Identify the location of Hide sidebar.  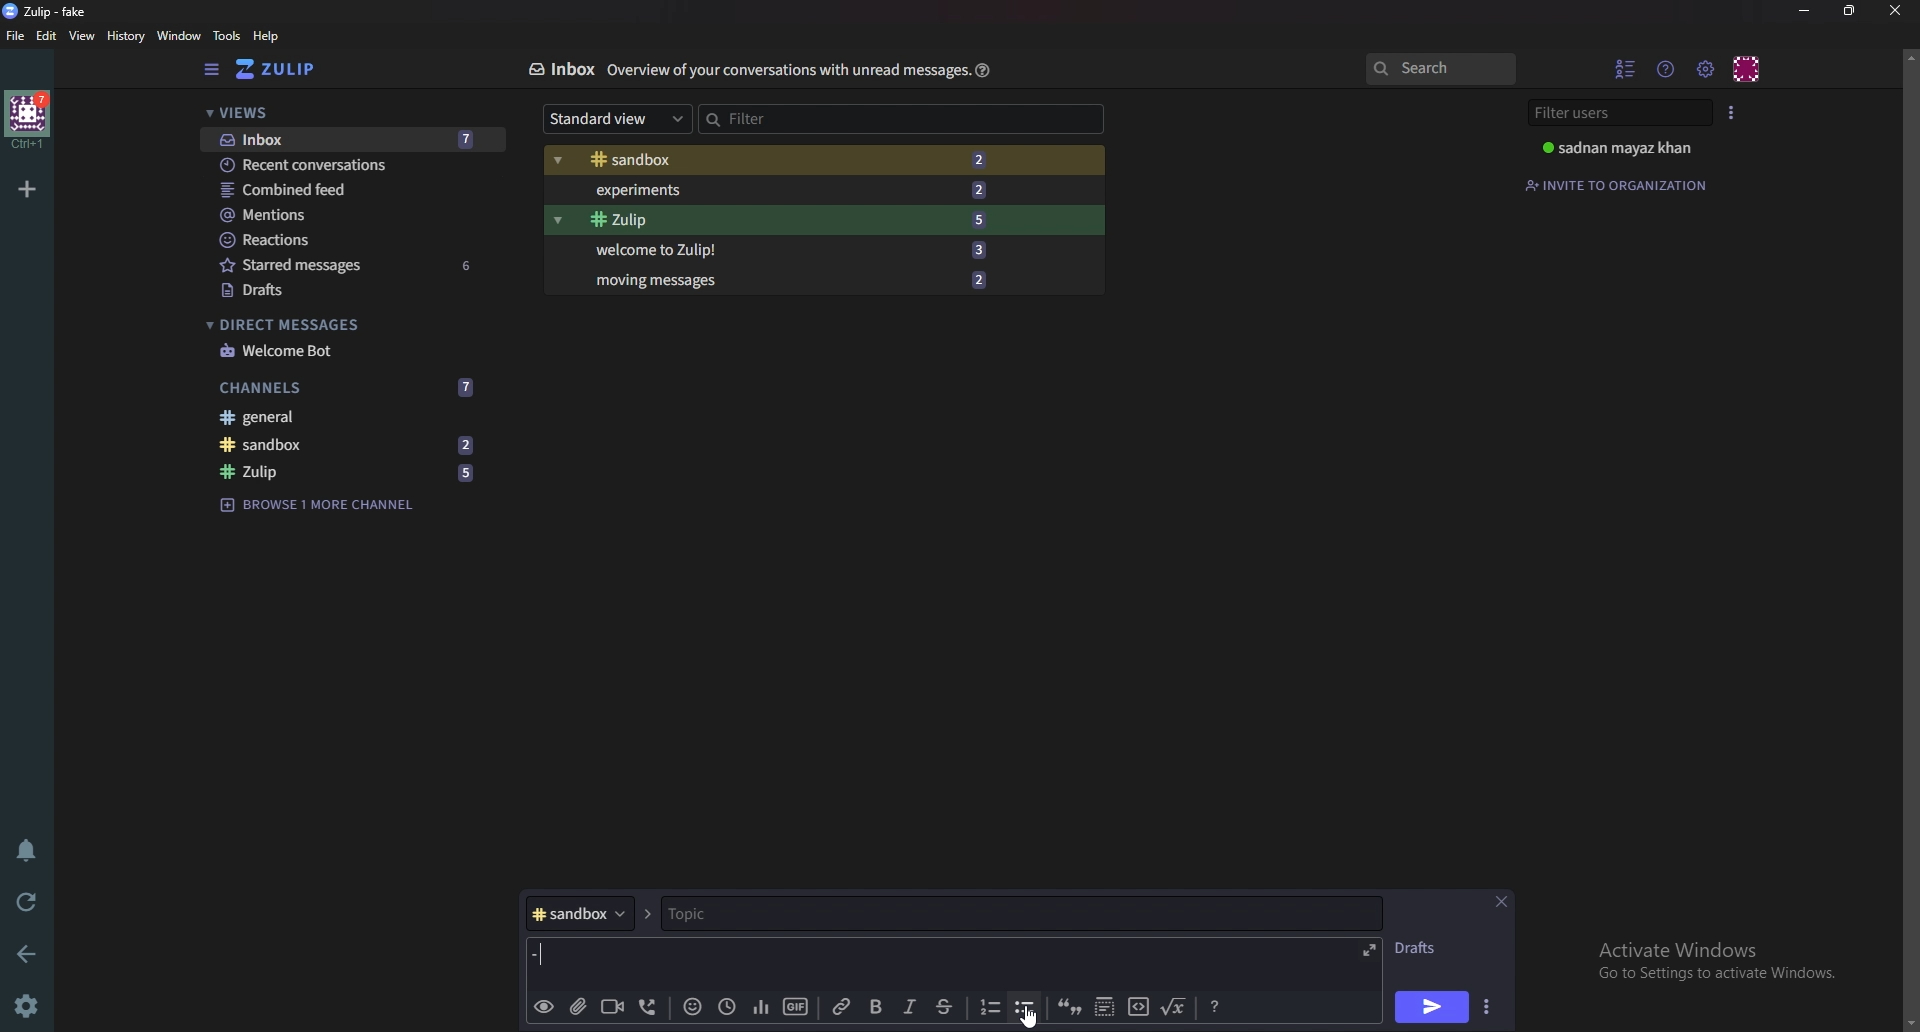
(214, 69).